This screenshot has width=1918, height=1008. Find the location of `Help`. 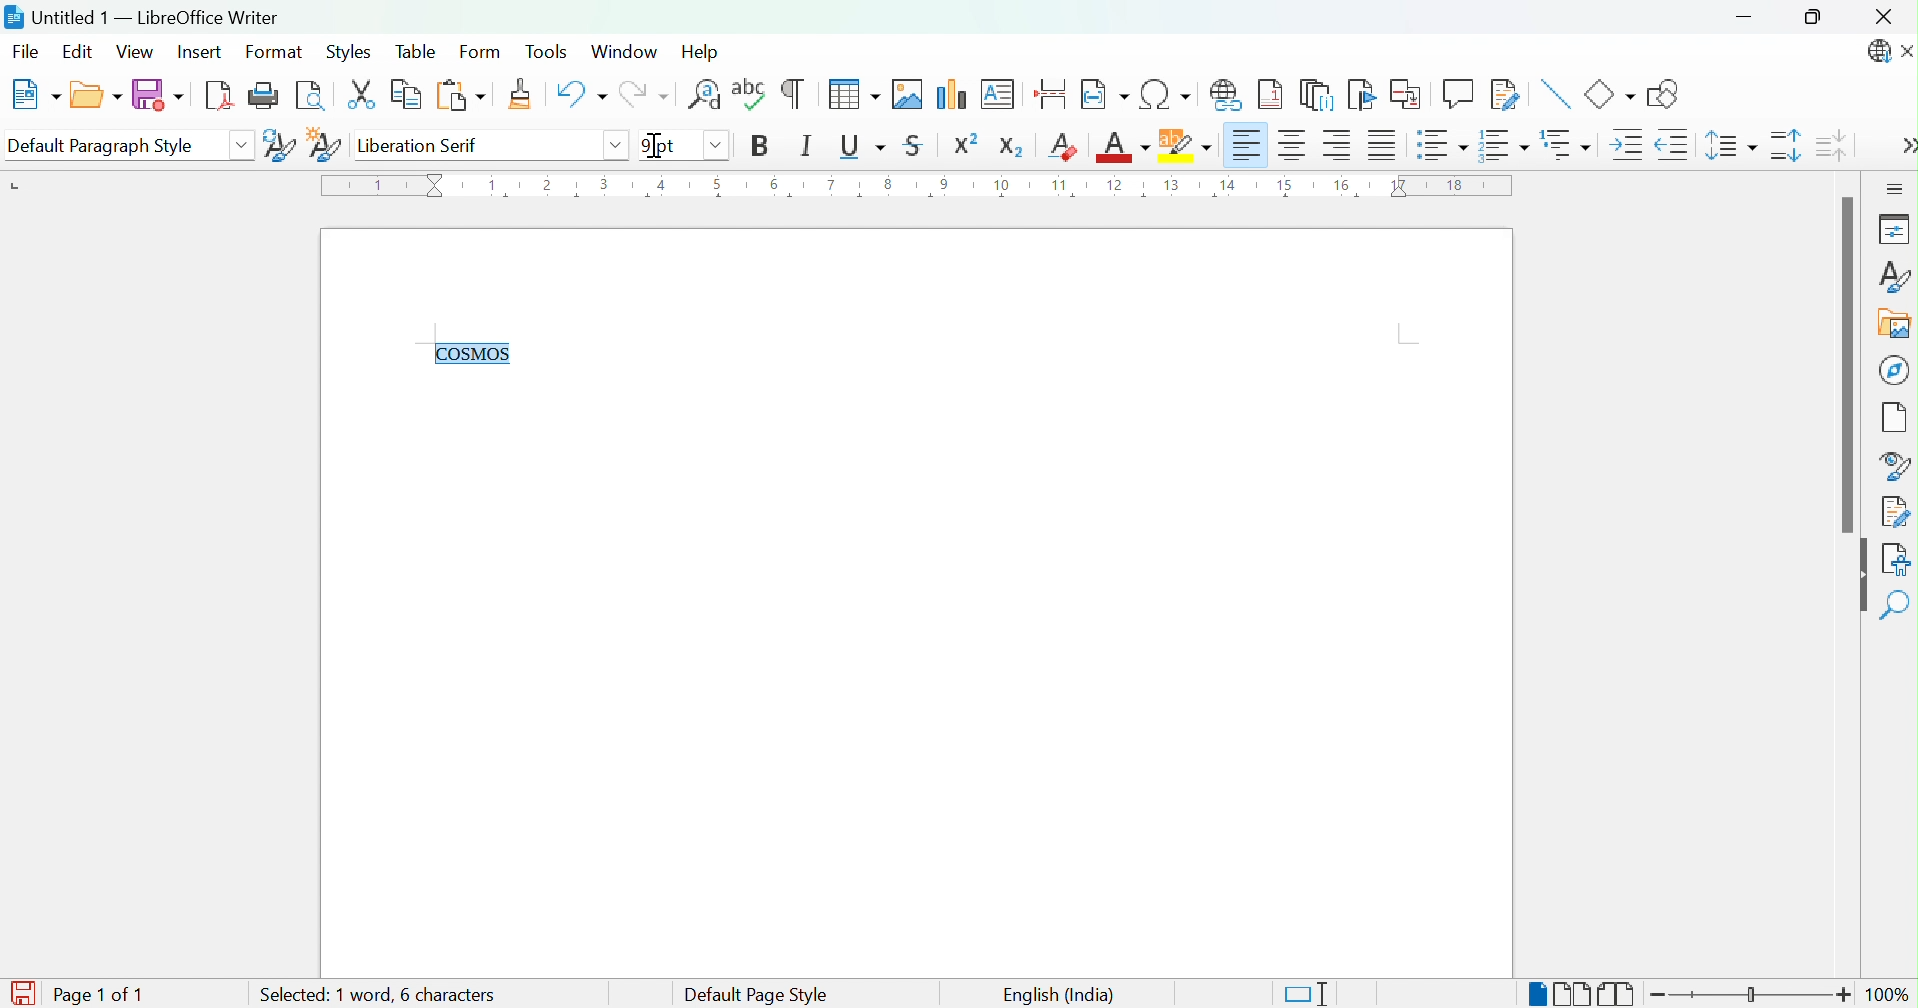

Help is located at coordinates (703, 50).